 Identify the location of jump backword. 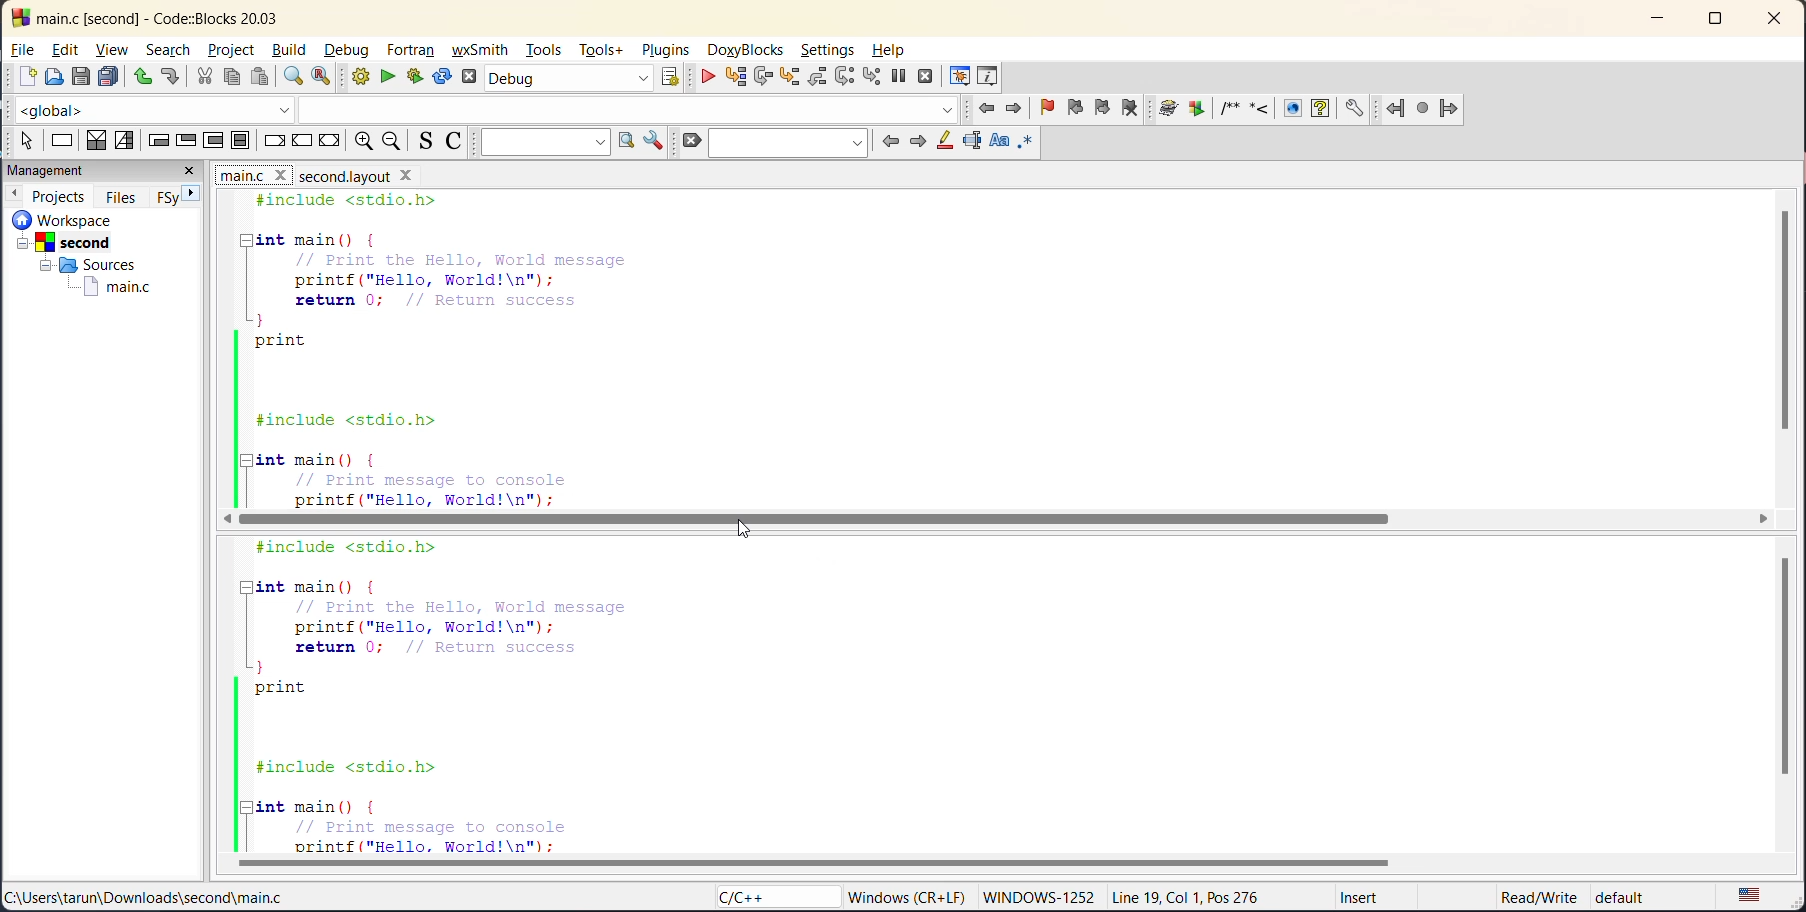
(1396, 106).